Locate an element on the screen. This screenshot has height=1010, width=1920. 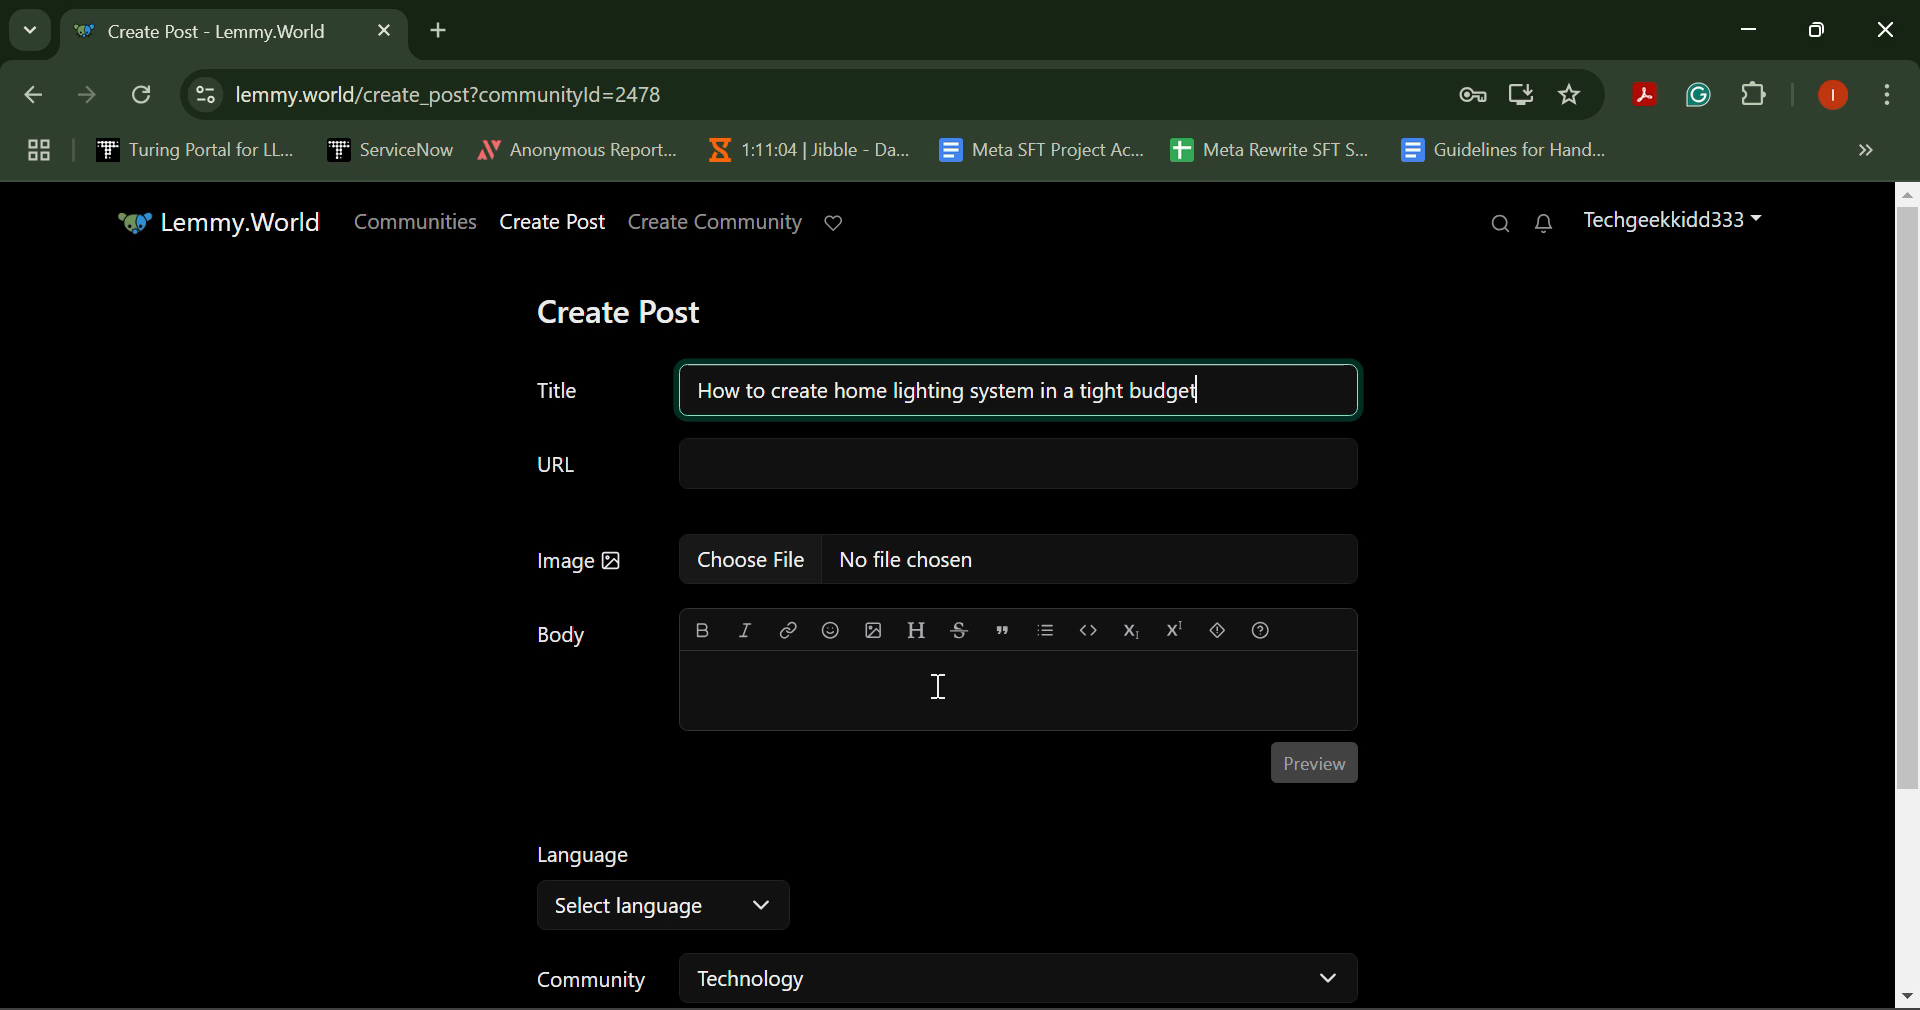
Close Tab is located at coordinates (384, 29).